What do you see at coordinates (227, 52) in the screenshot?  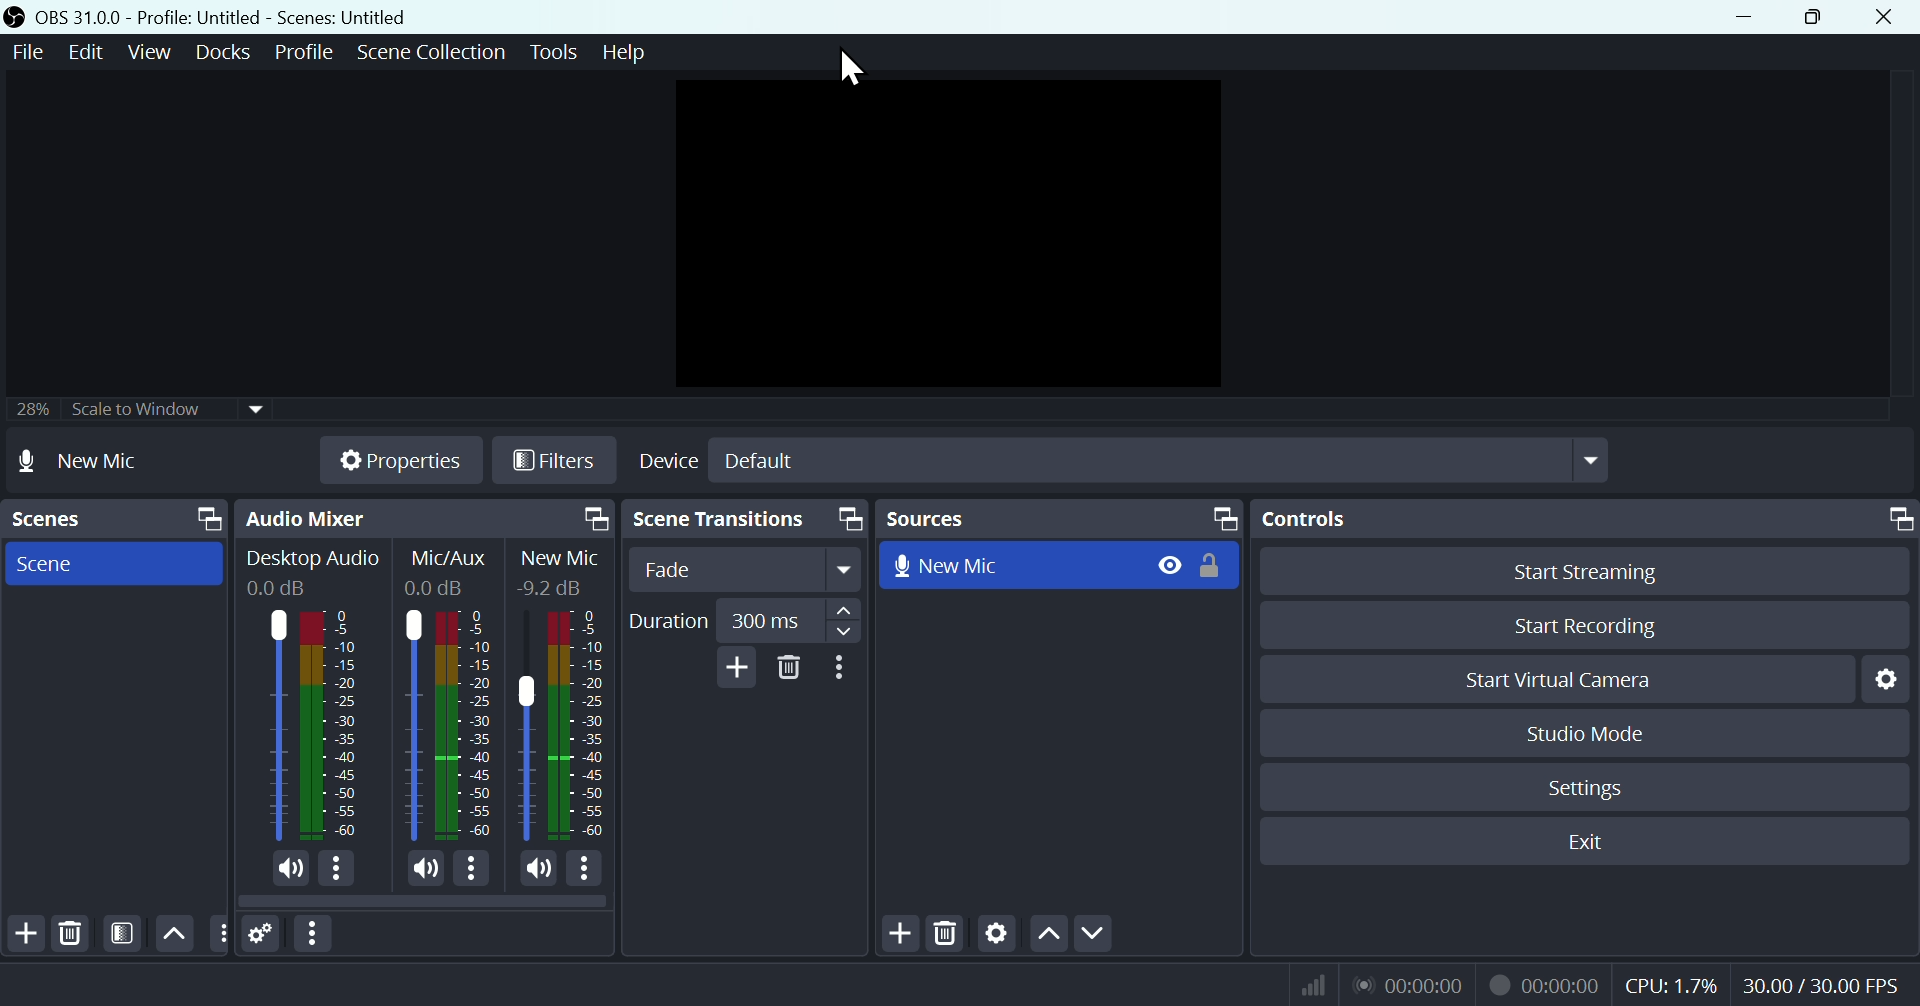 I see `Docks` at bounding box center [227, 52].